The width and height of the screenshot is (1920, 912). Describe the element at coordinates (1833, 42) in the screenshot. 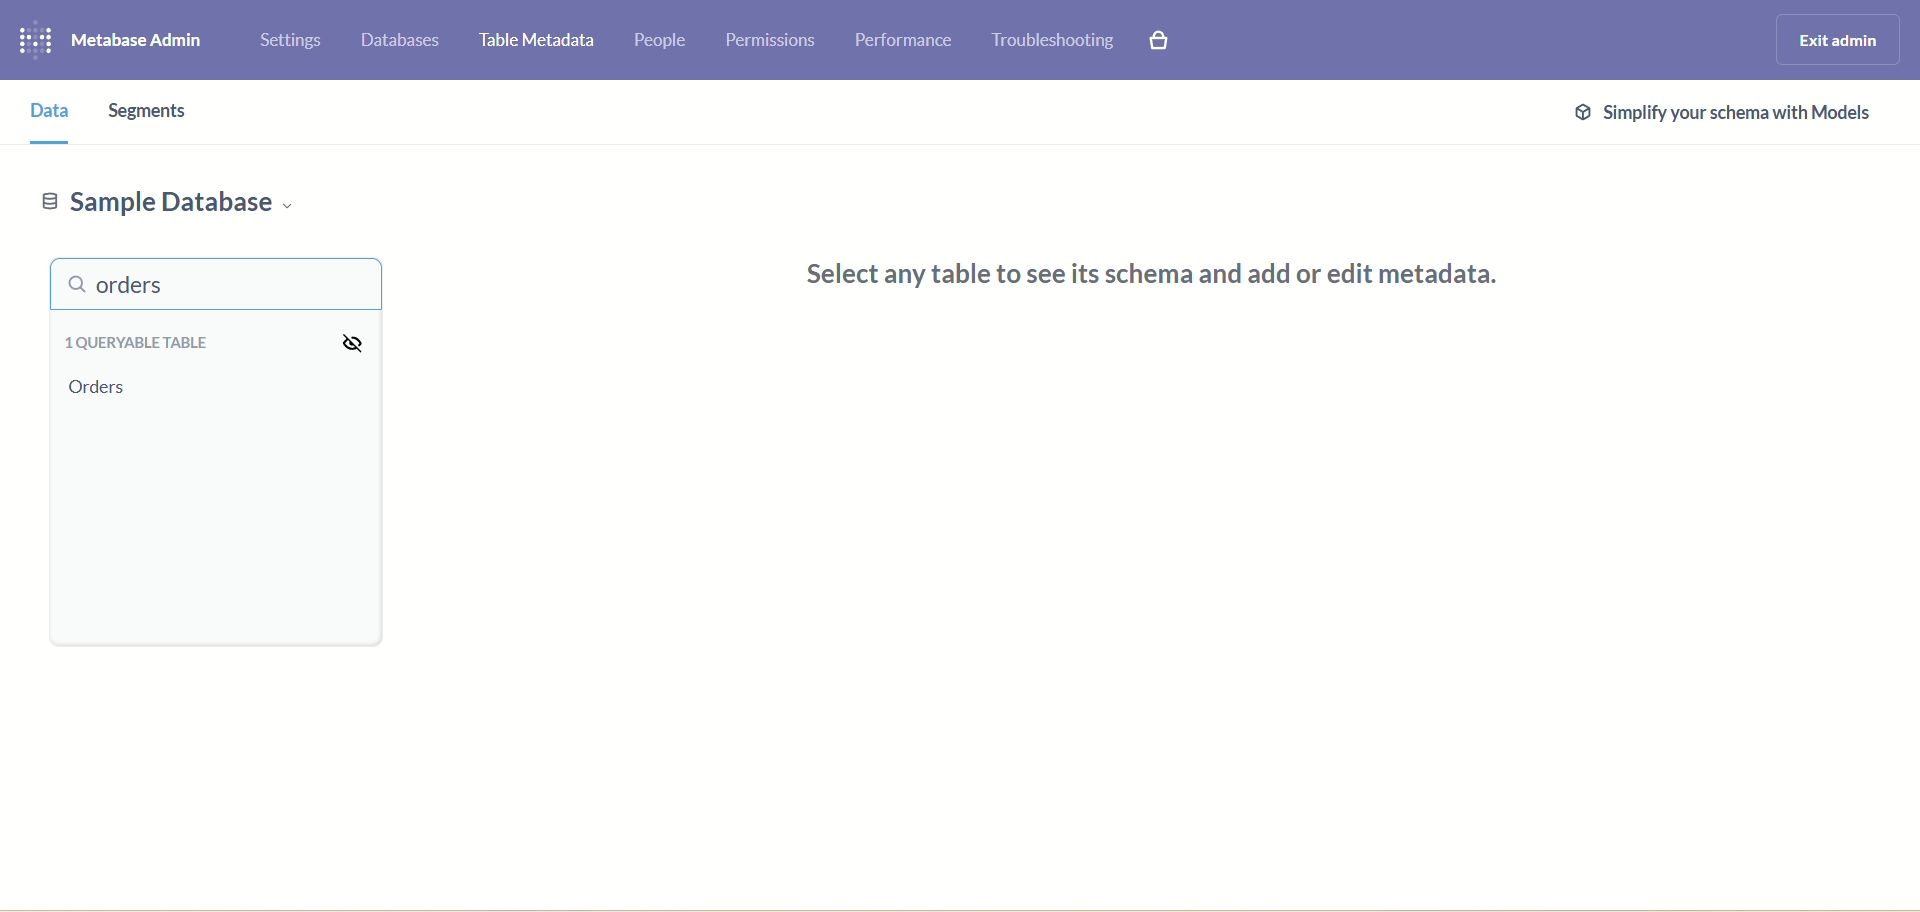

I see `exit admin` at that location.